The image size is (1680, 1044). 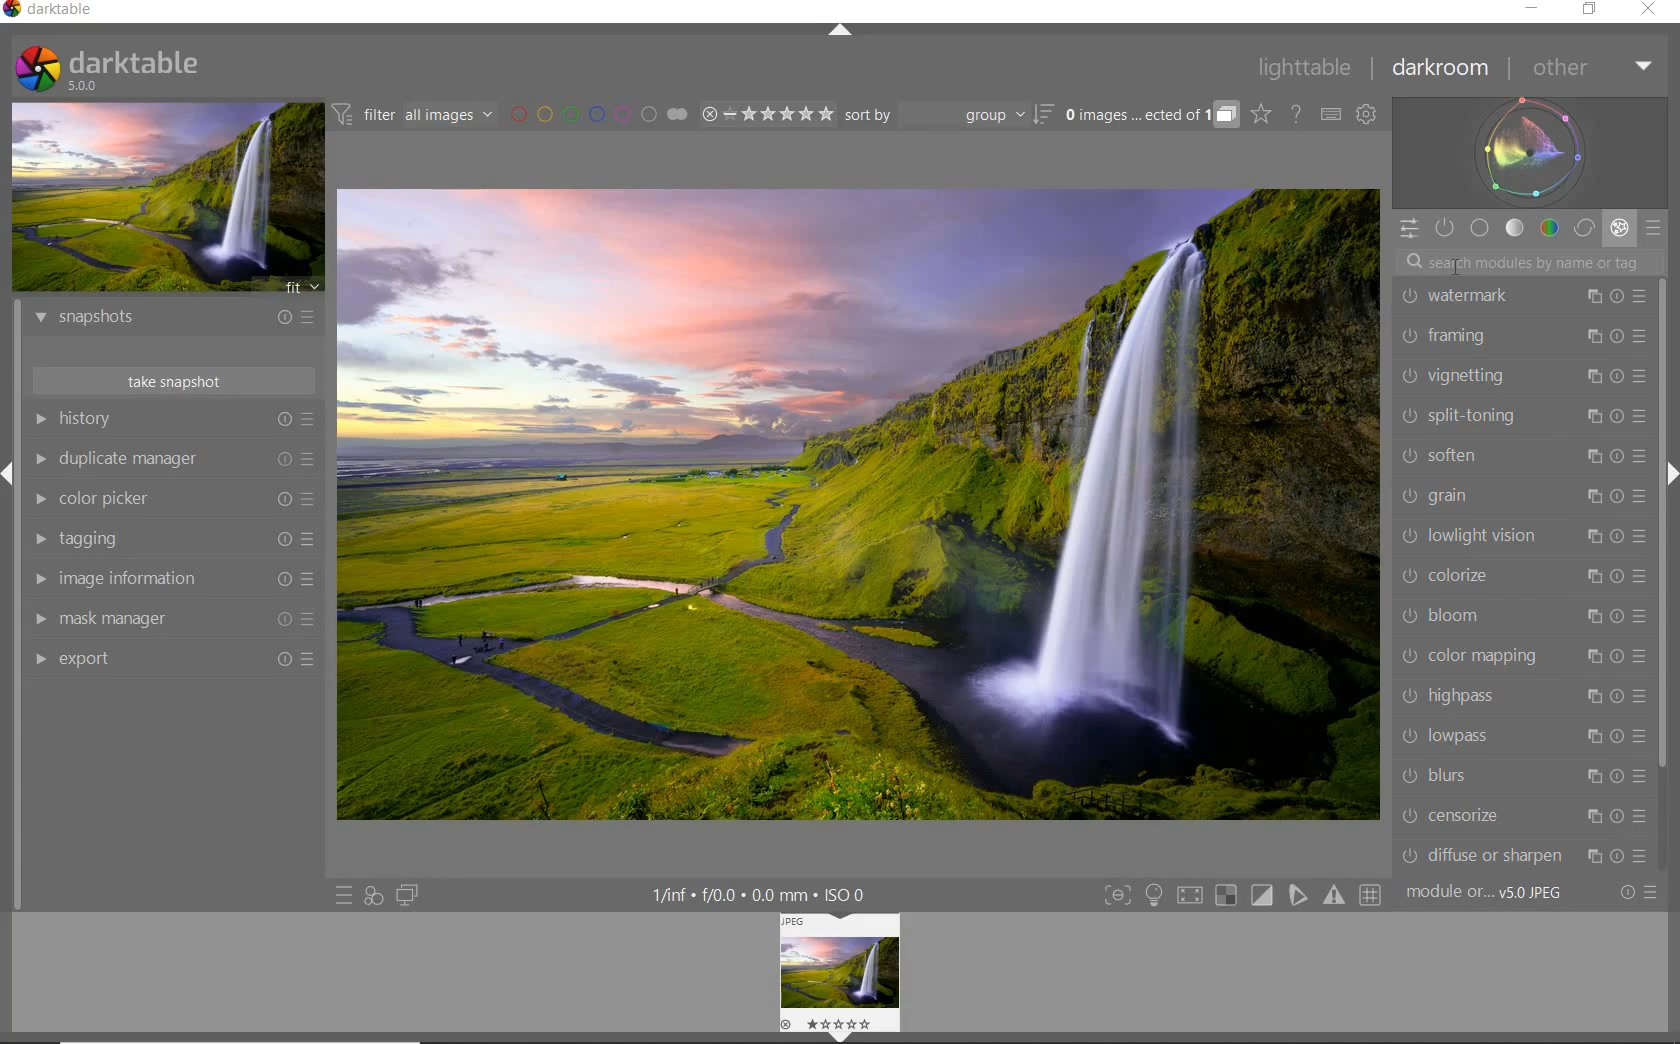 What do you see at coordinates (1655, 231) in the screenshot?
I see `preset` at bounding box center [1655, 231].